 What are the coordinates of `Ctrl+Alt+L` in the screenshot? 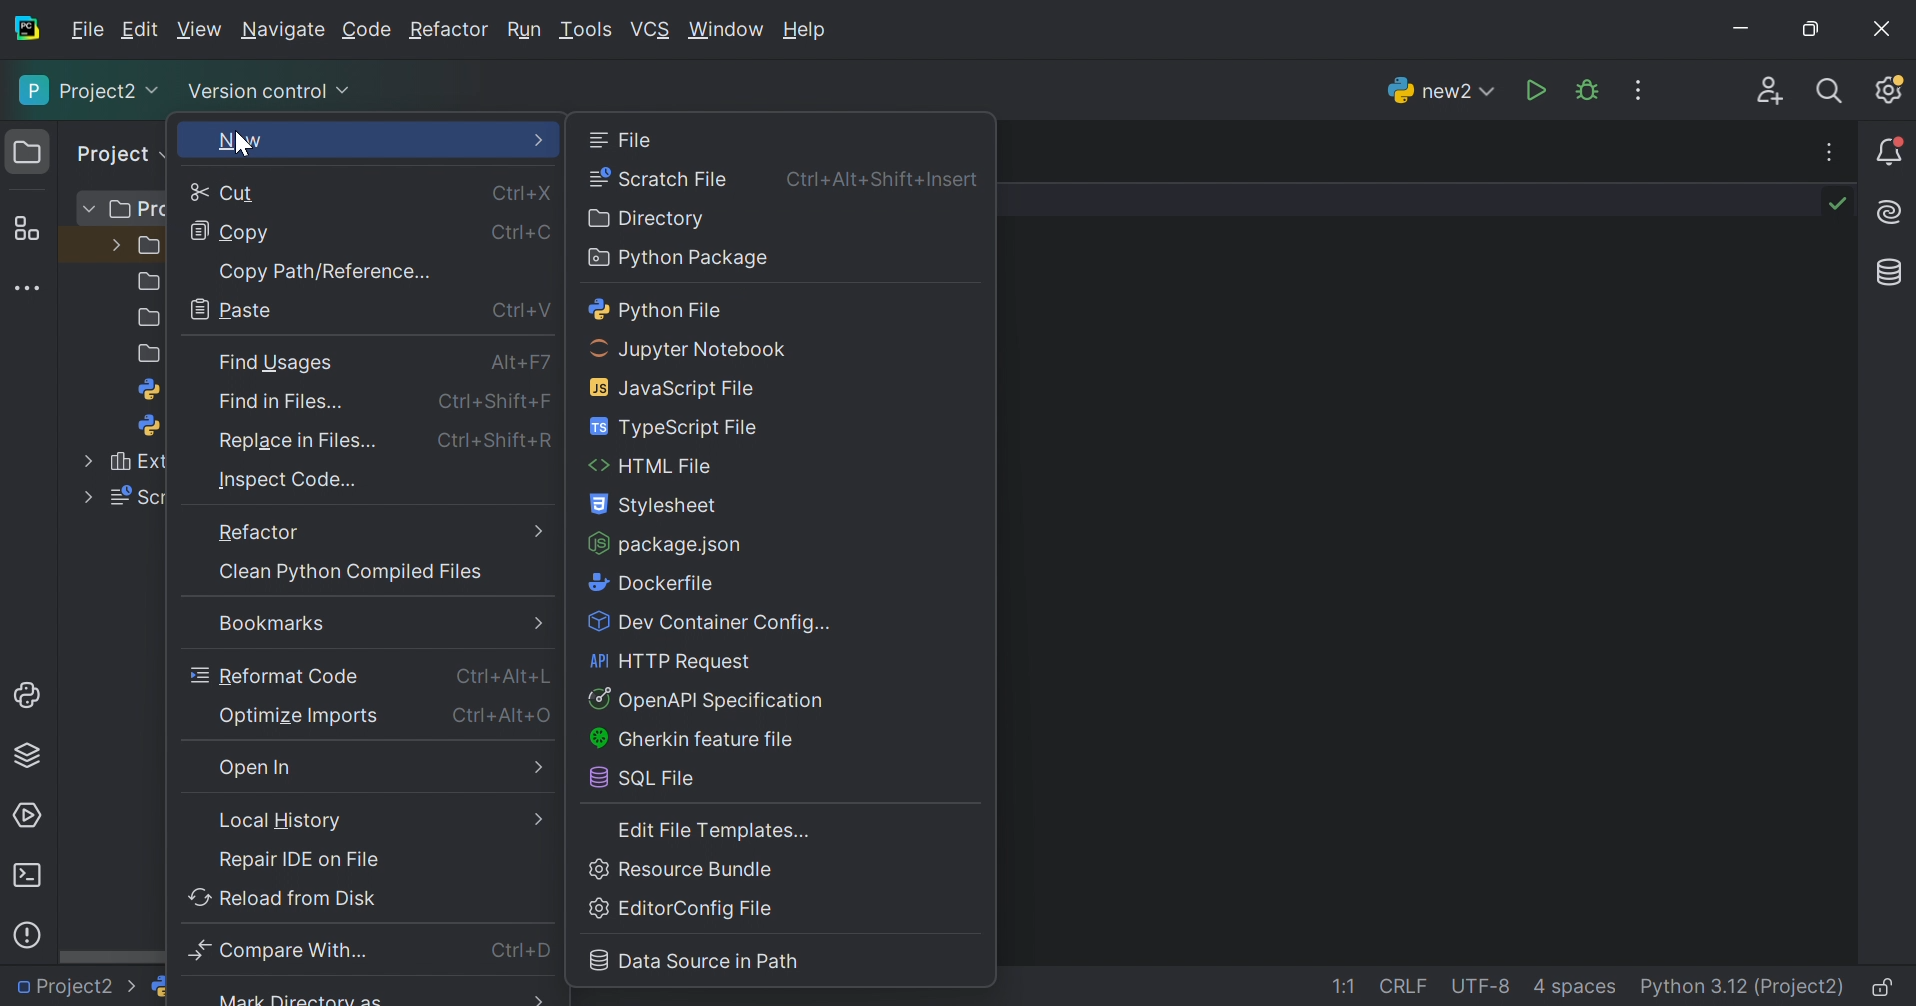 It's located at (507, 677).